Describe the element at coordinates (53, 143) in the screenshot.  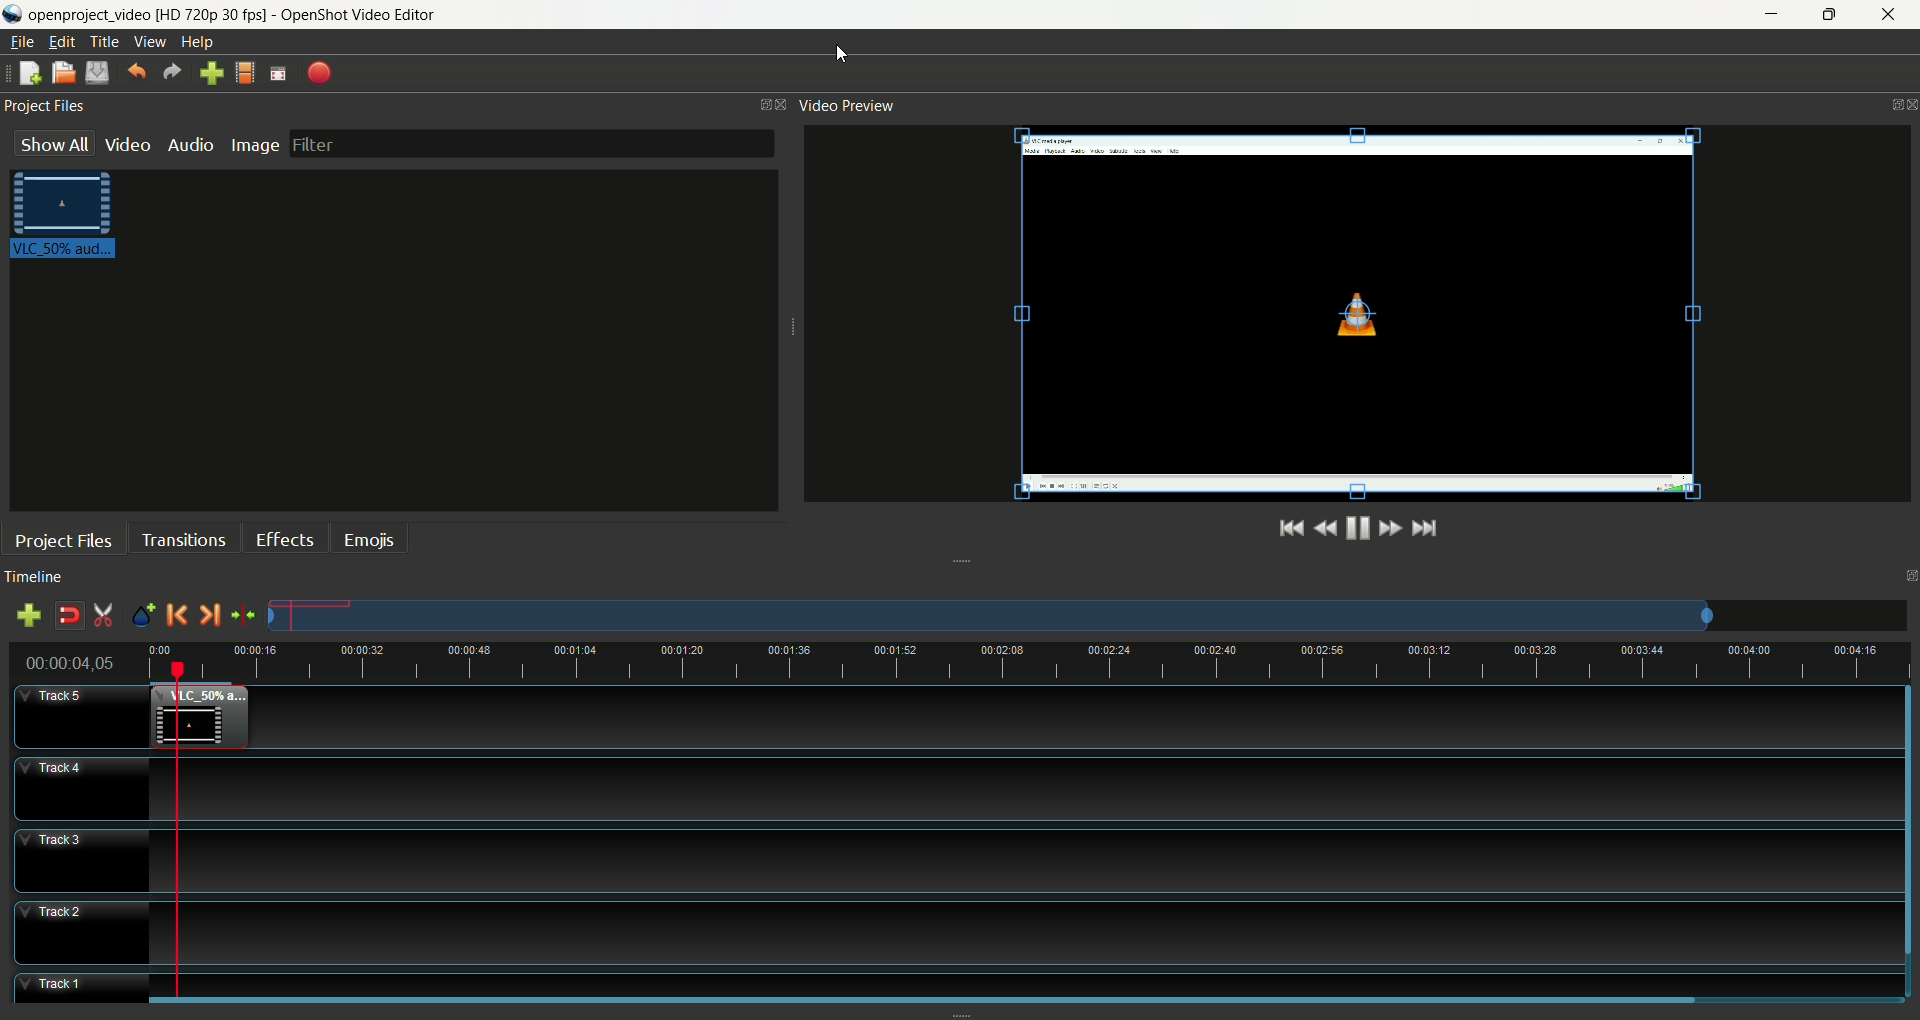
I see `show all` at that location.